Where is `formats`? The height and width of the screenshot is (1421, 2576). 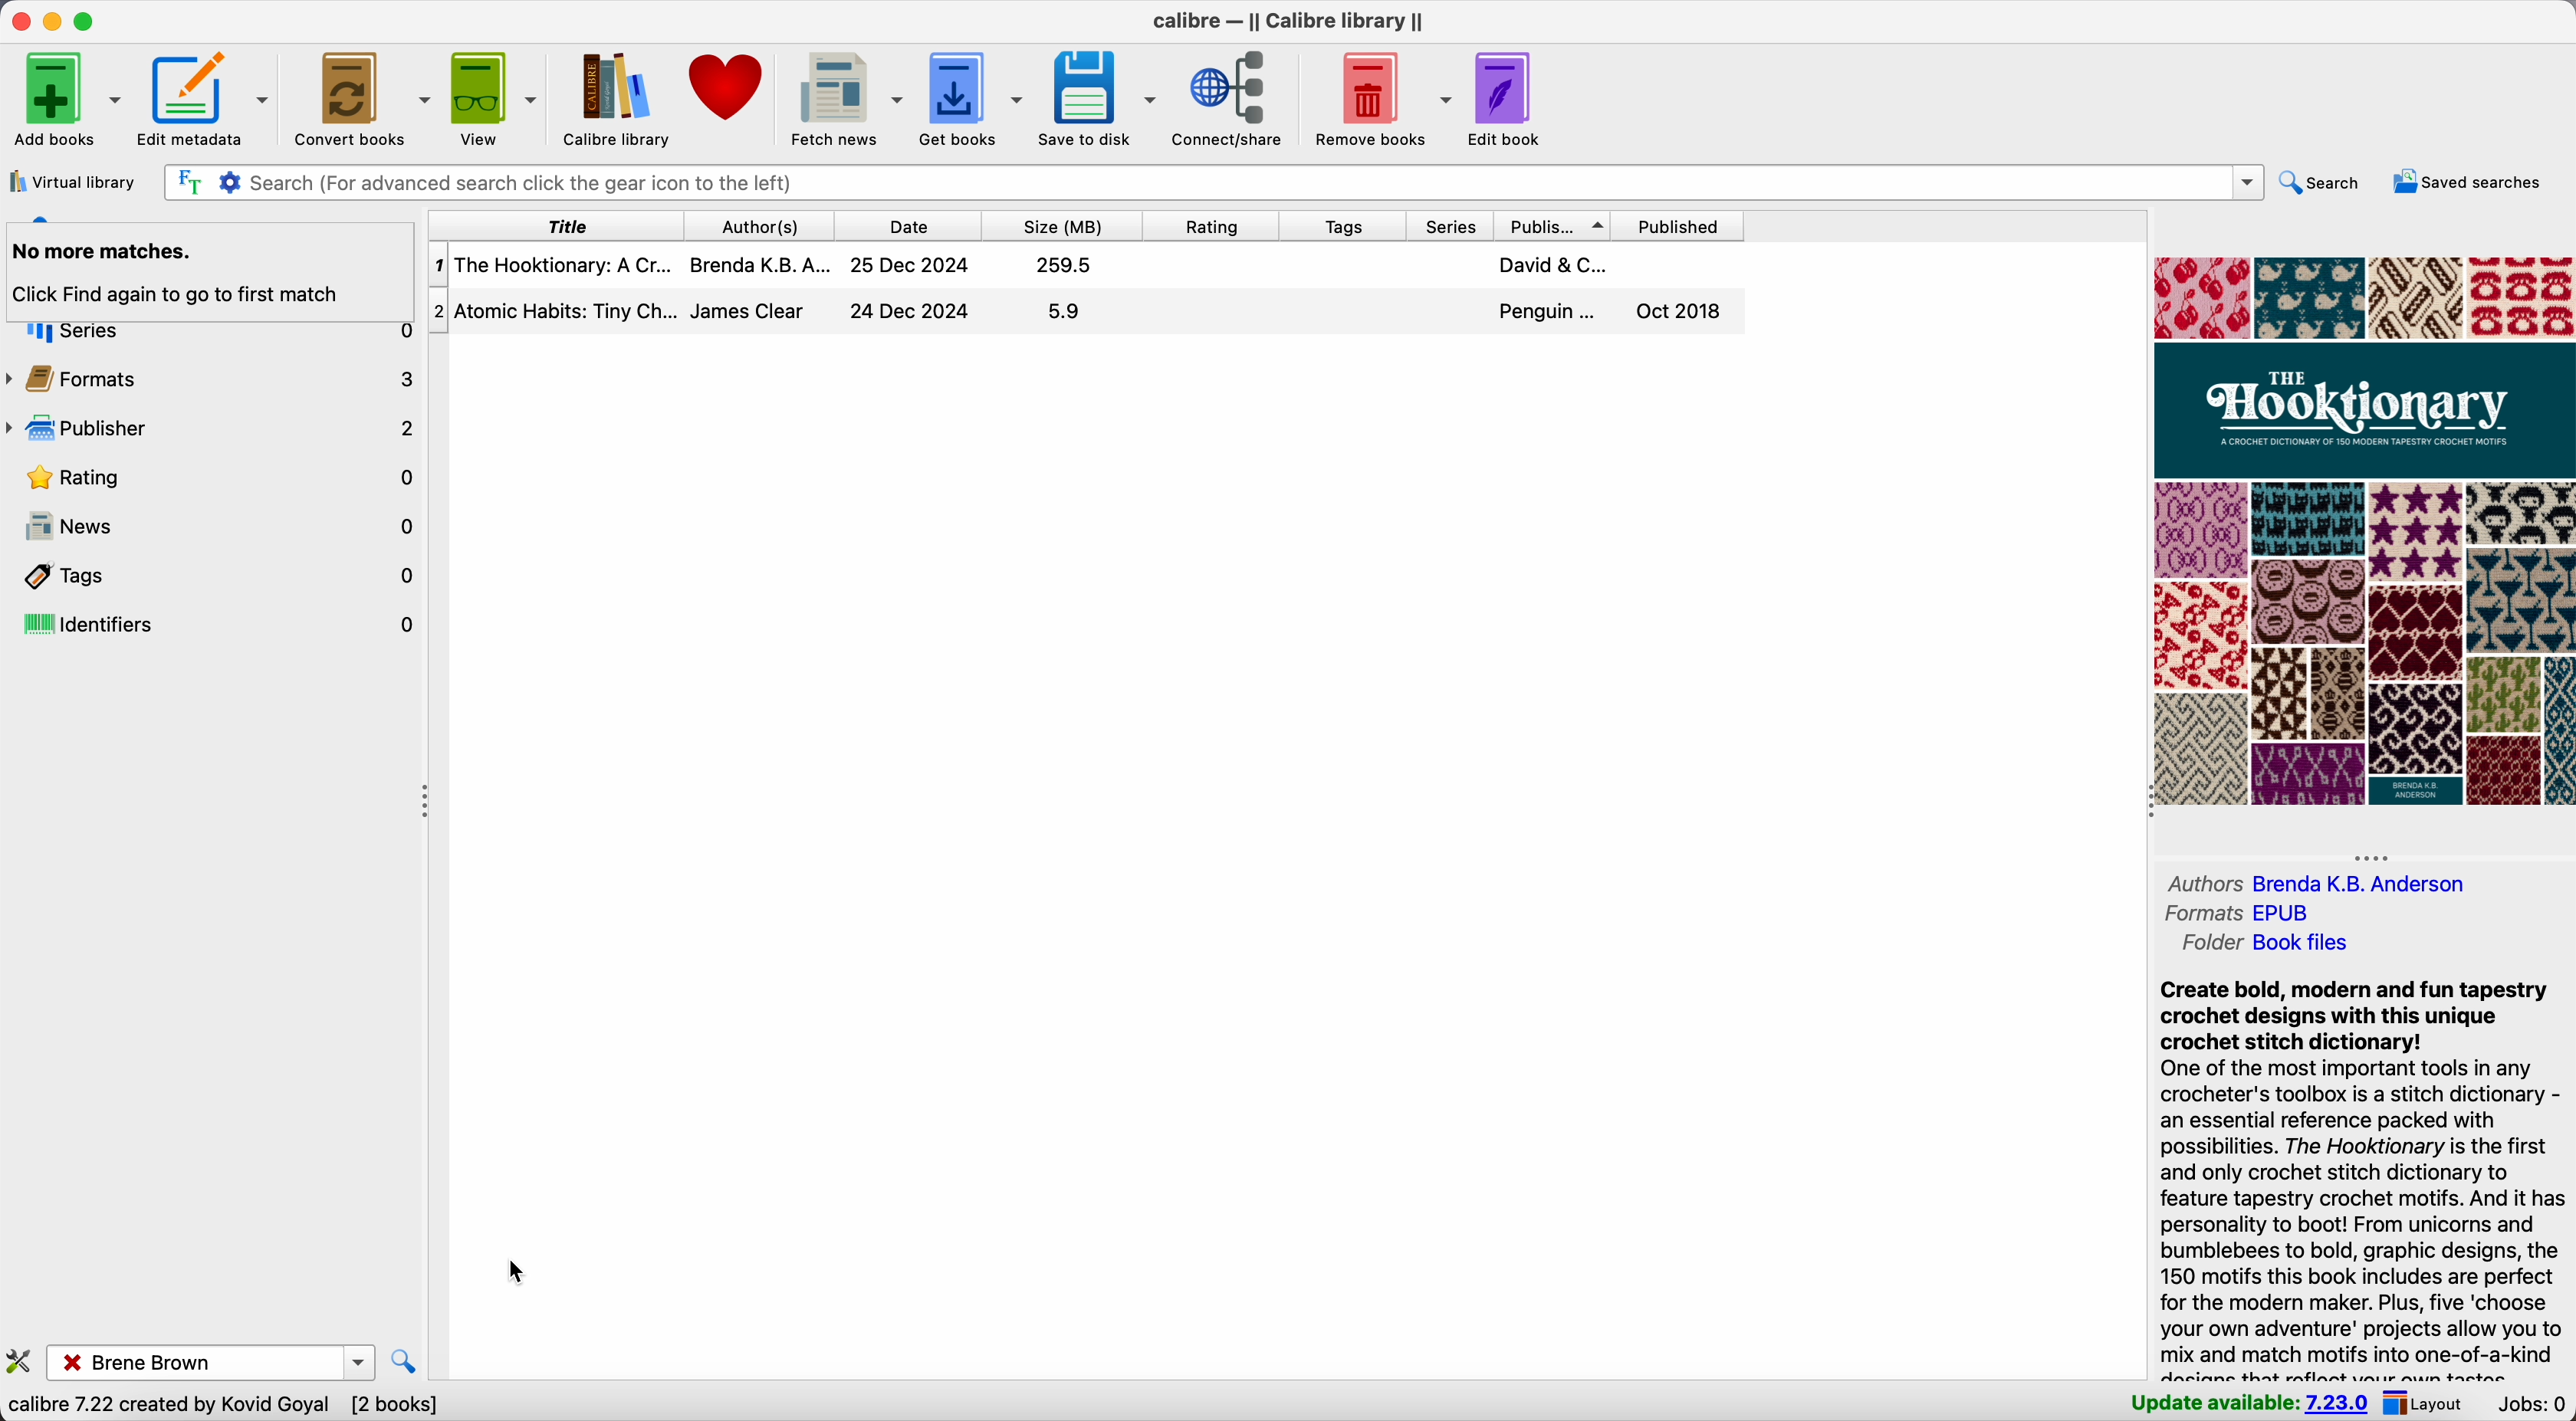 formats is located at coordinates (2236, 914).